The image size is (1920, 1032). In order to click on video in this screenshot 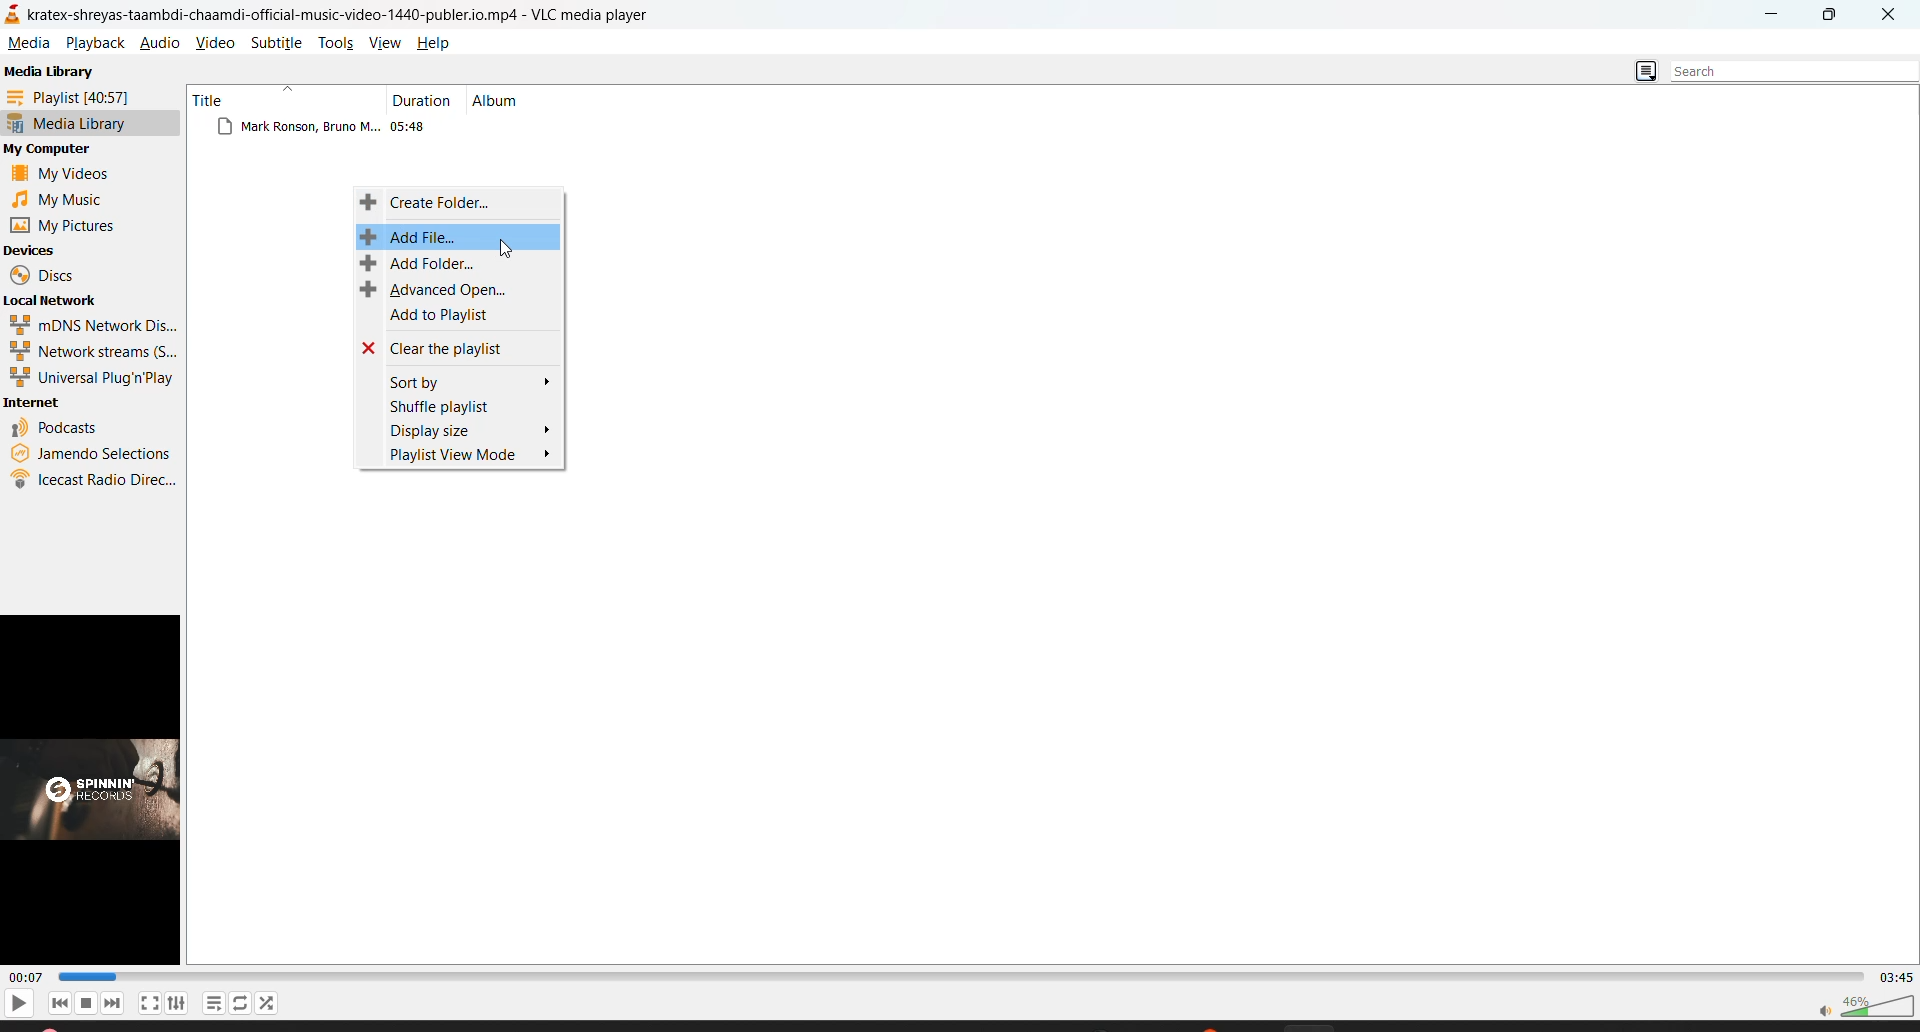, I will do `click(216, 42)`.